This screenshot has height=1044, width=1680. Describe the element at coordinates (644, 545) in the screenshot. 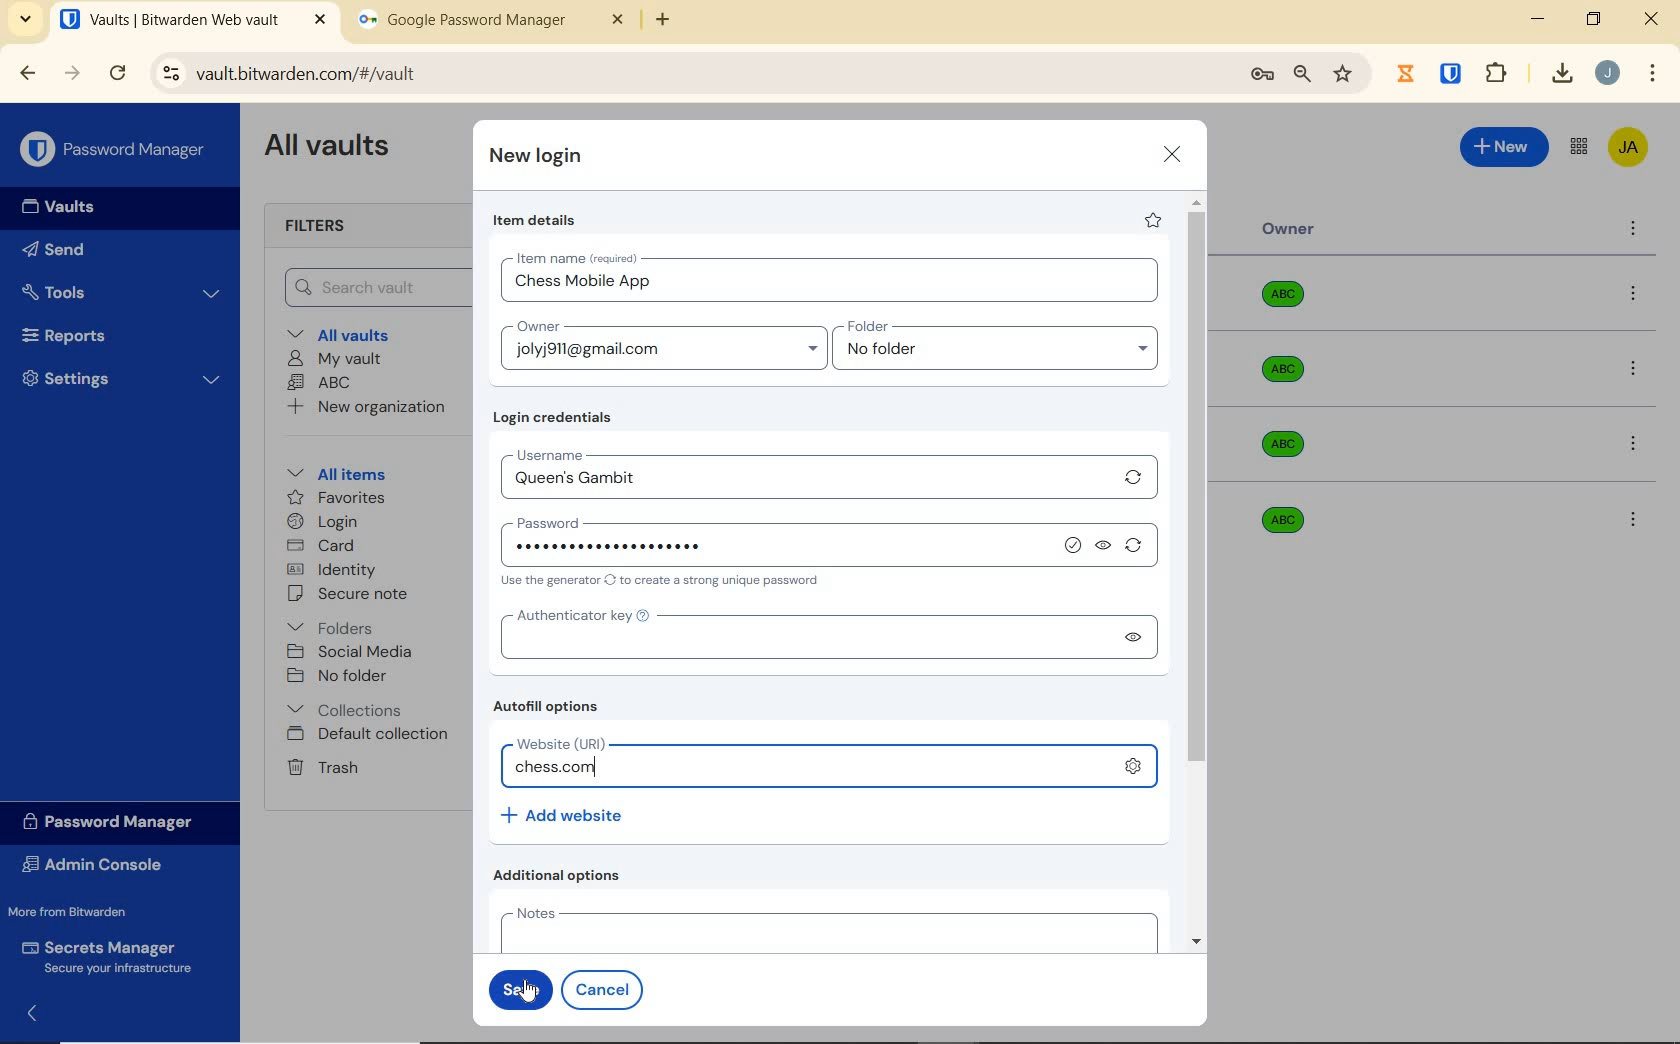

I see `password added` at that location.